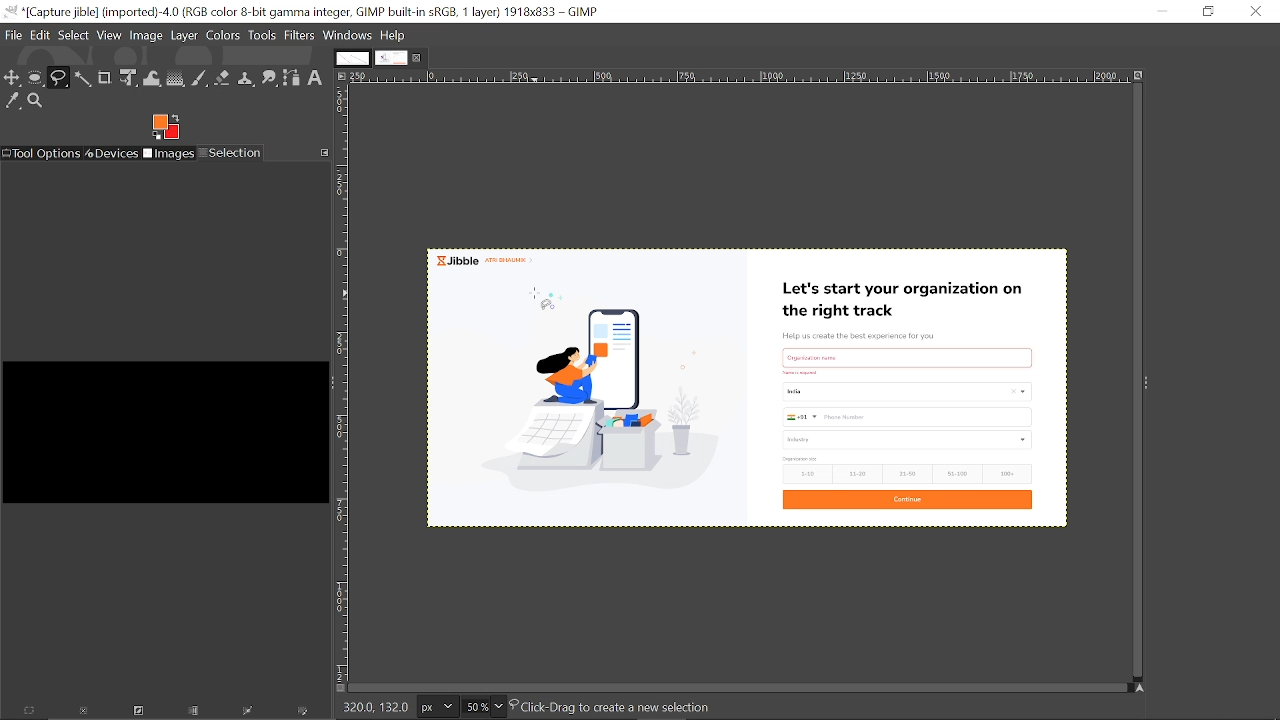 The image size is (1280, 720). Describe the element at coordinates (113, 153) in the screenshot. I see `Devices` at that location.